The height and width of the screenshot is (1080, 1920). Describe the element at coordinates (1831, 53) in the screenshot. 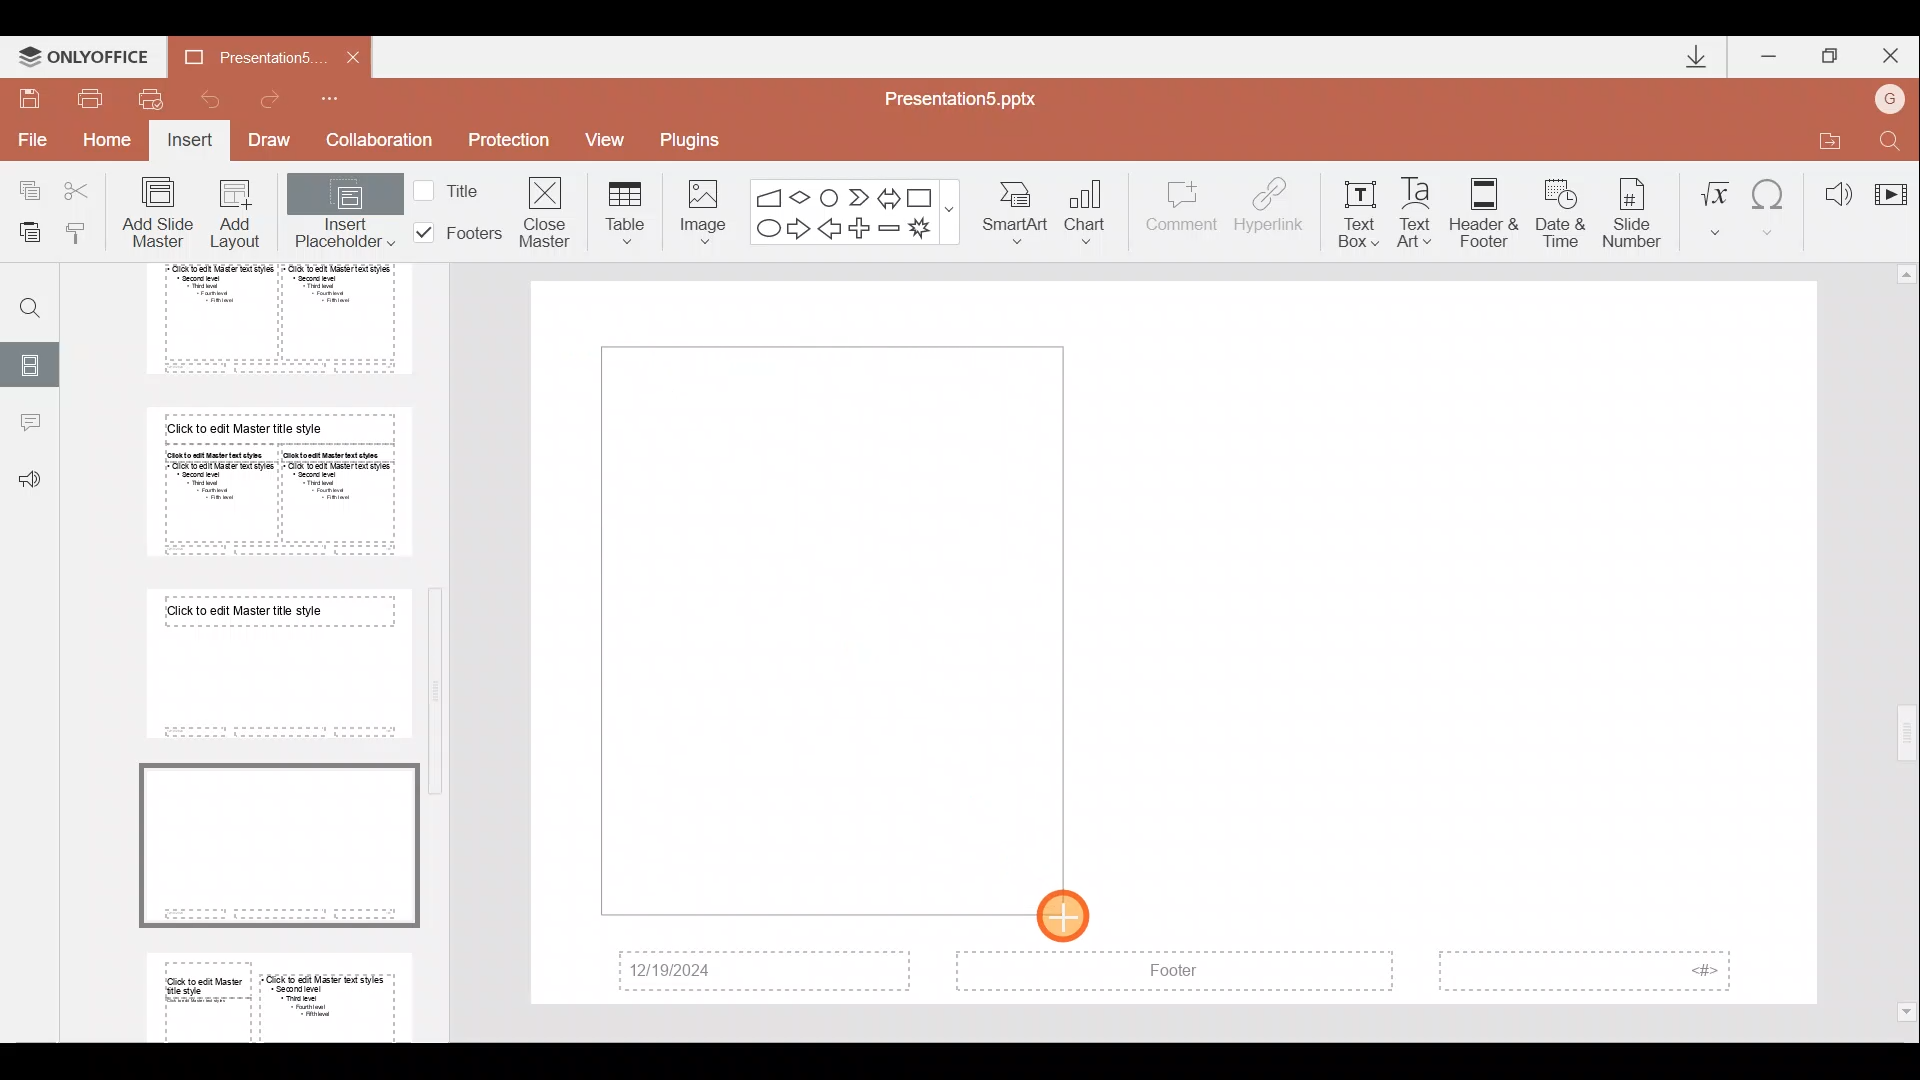

I see `Maximize` at that location.